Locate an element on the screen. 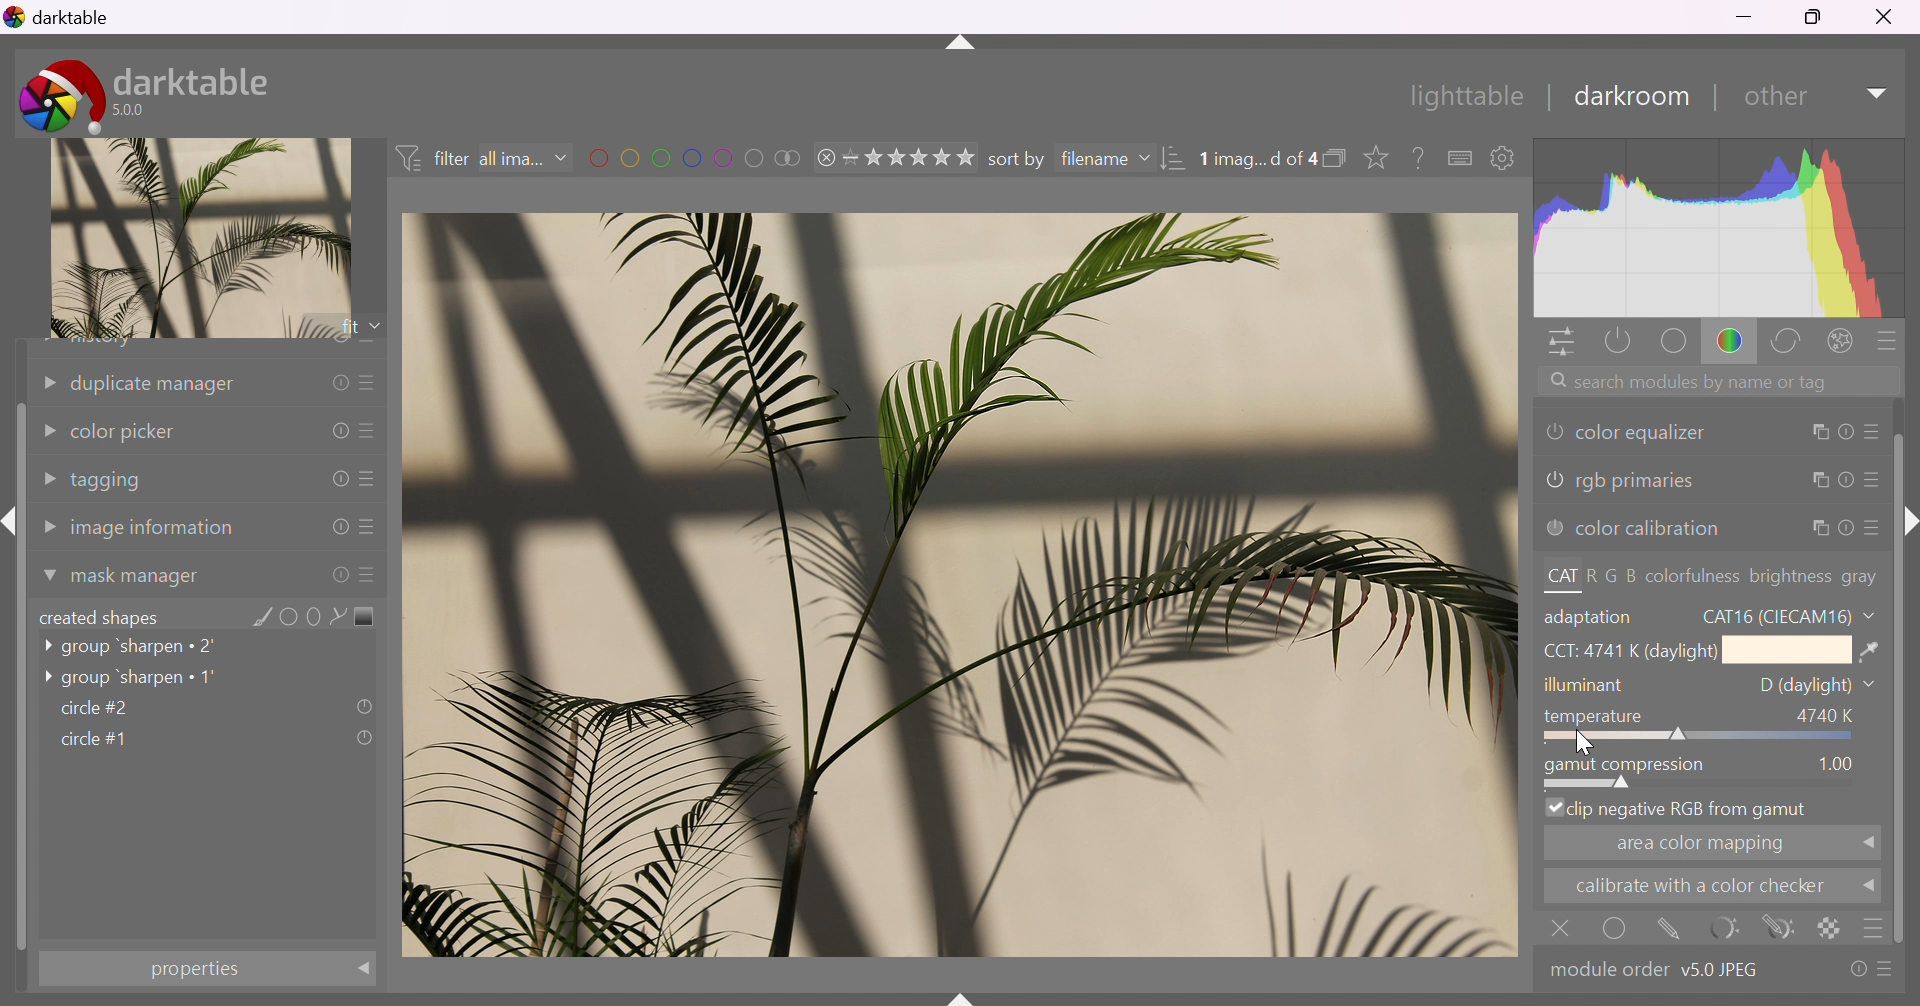  mask is located at coordinates (1662, 931).